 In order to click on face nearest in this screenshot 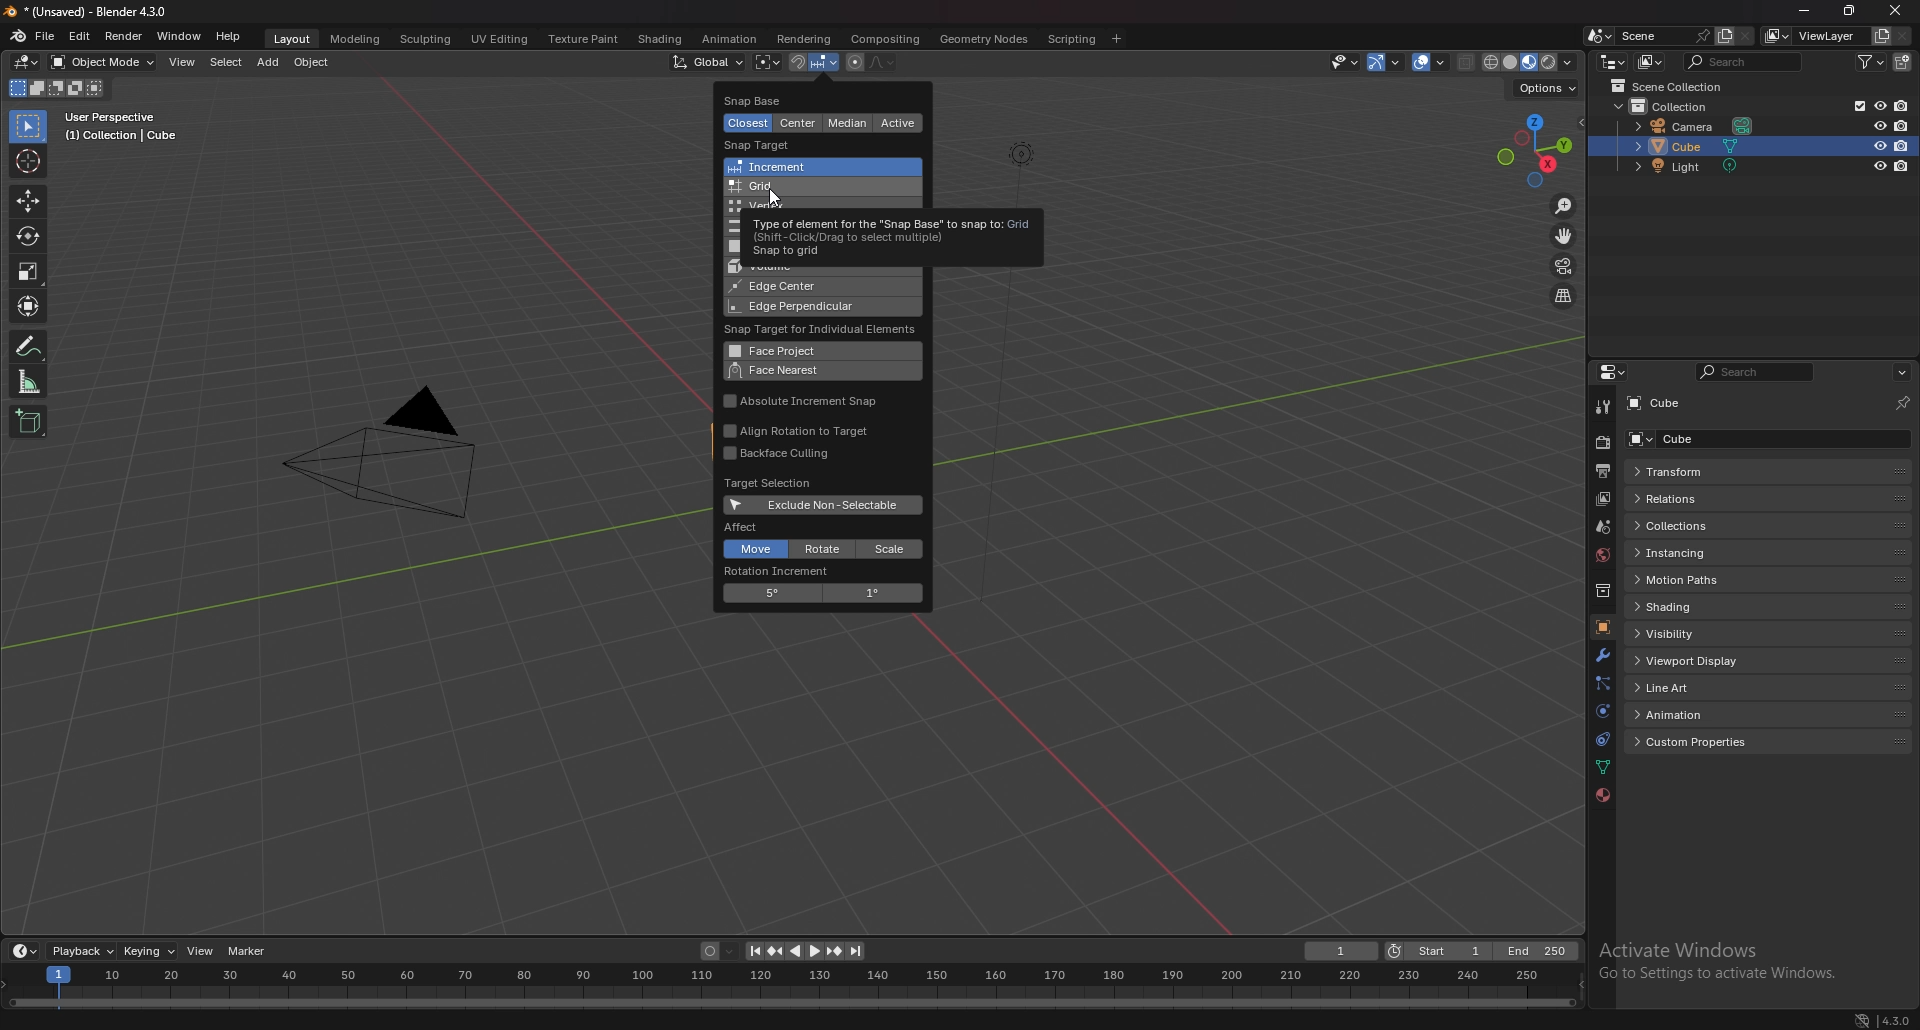, I will do `click(812, 371)`.